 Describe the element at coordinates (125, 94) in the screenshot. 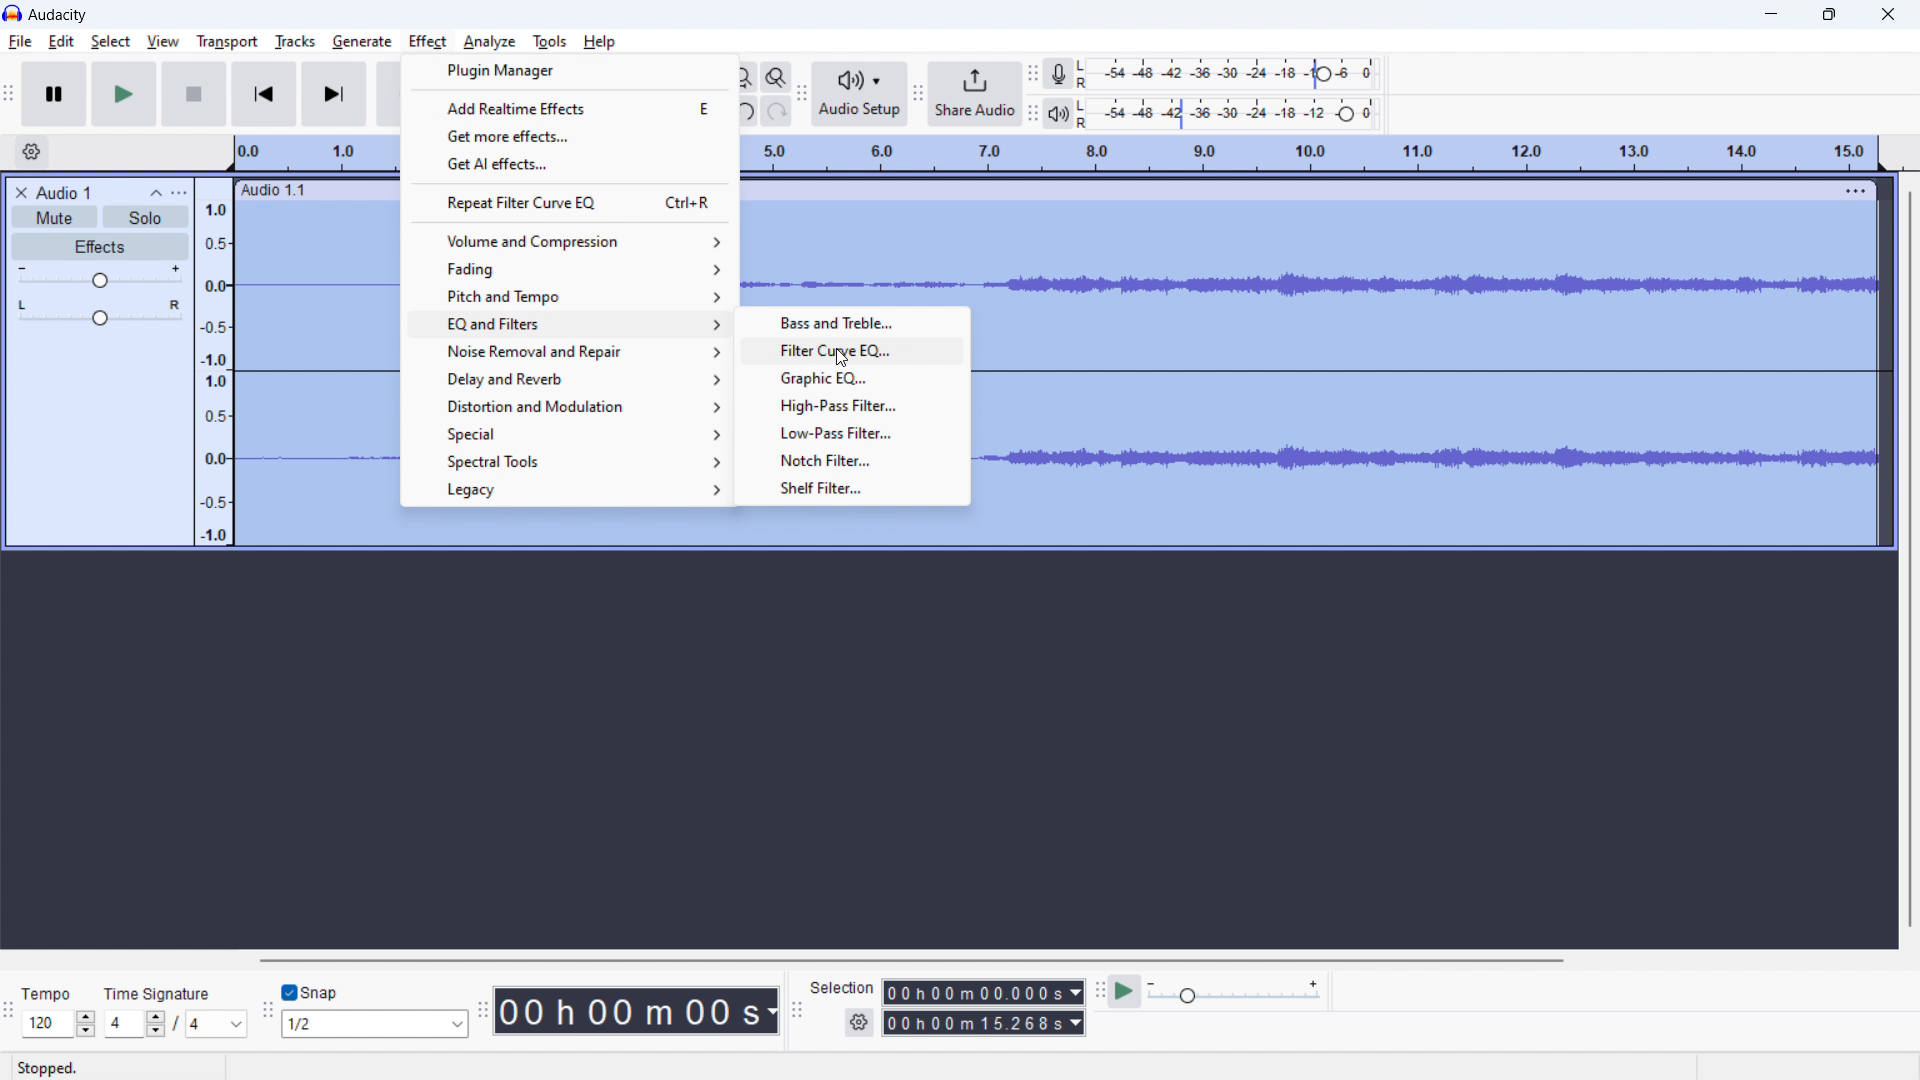

I see `play` at that location.